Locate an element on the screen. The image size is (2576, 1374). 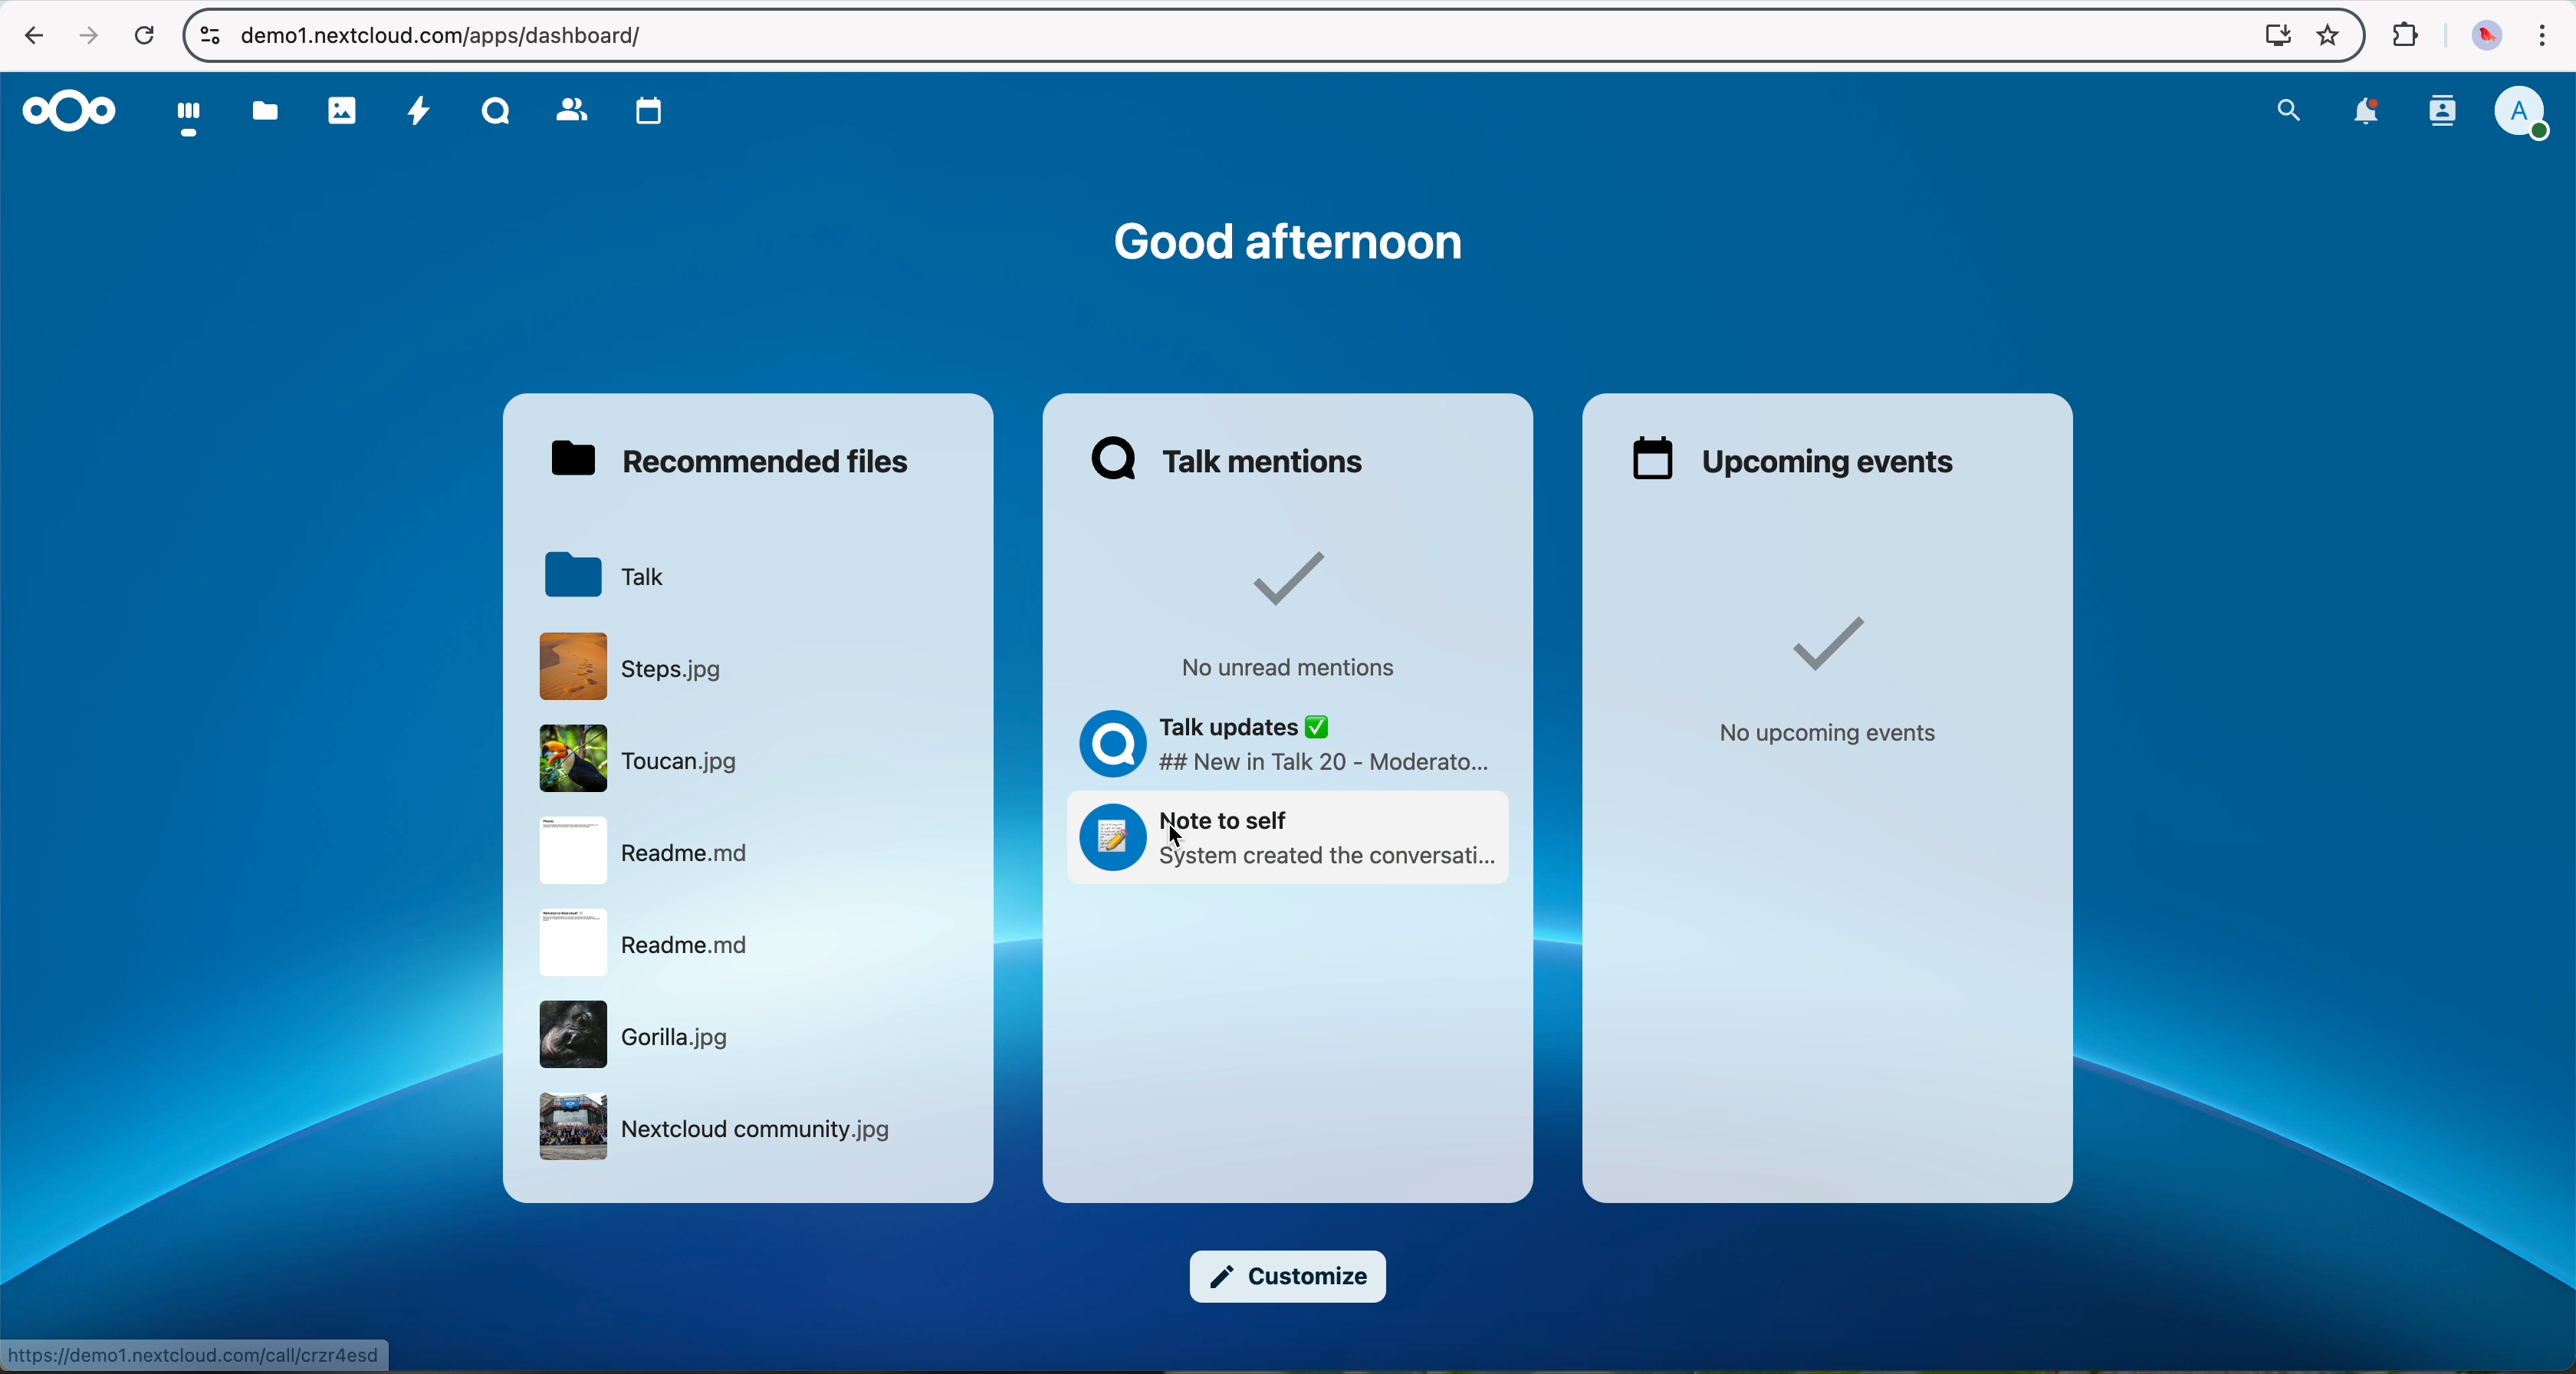
search is located at coordinates (2289, 110).